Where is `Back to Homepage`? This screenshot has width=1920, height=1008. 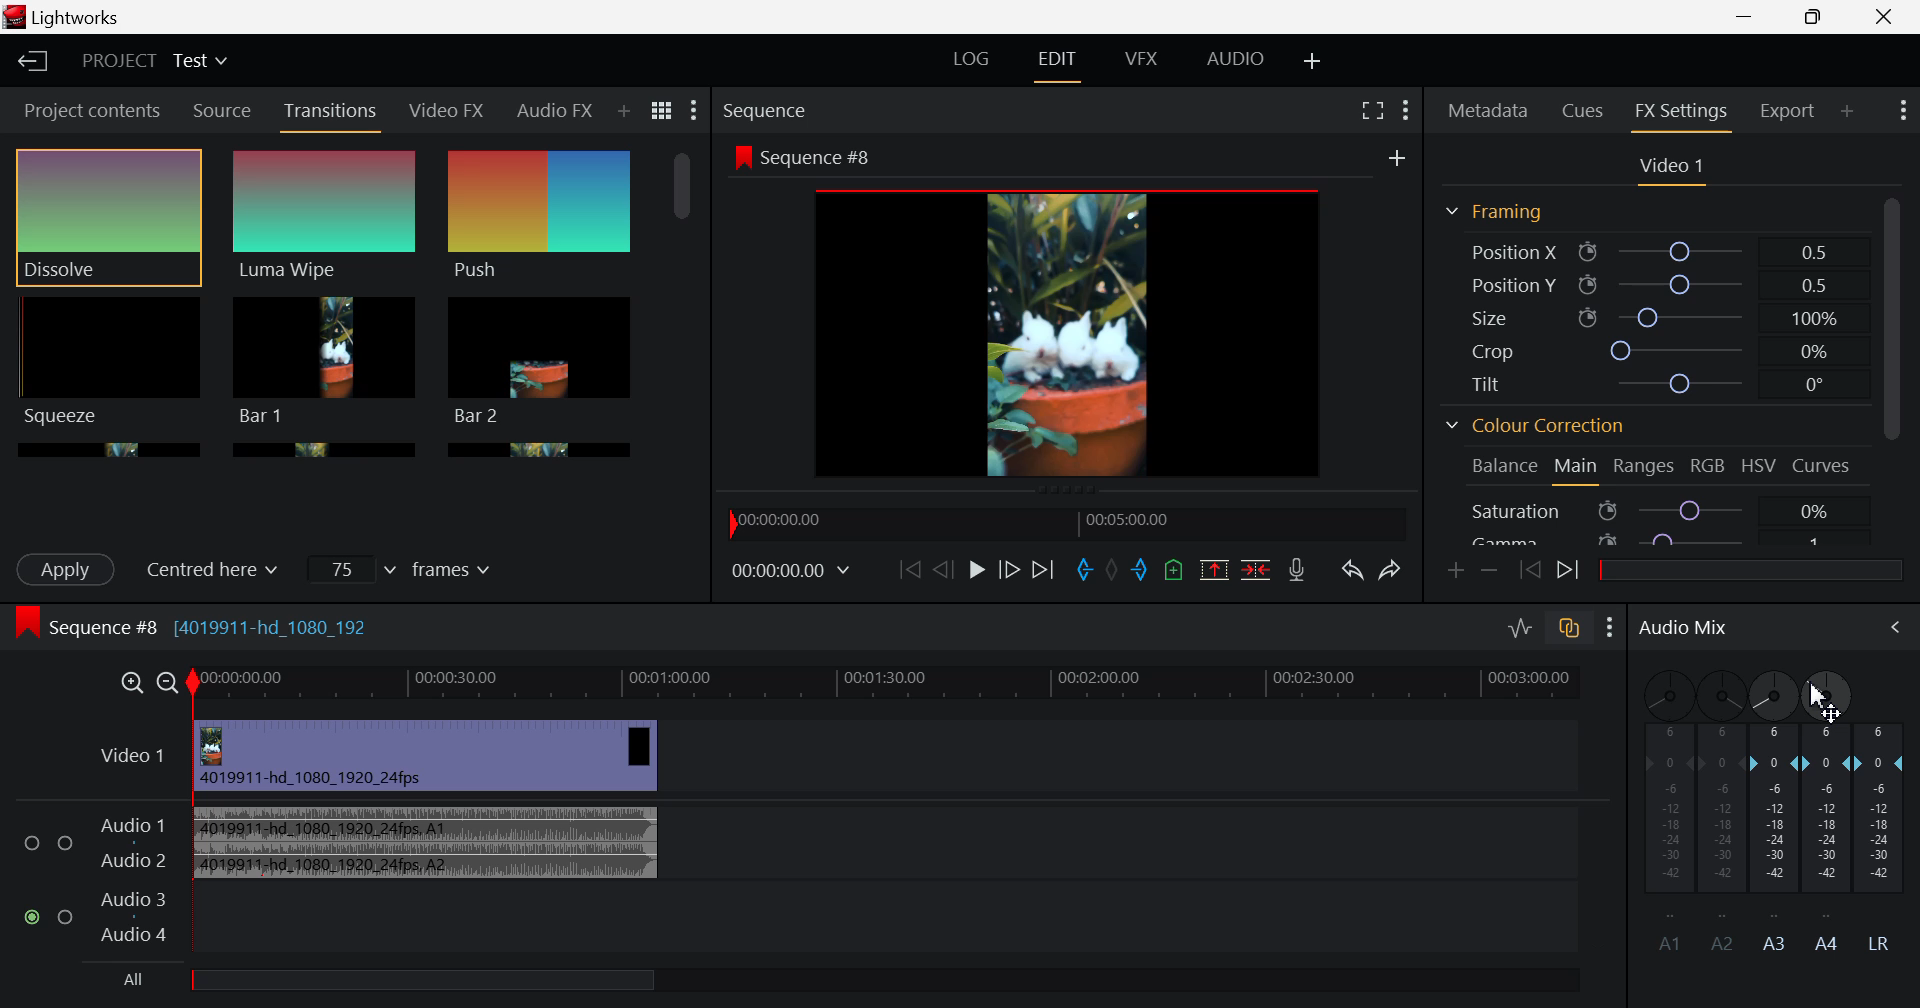
Back to Homepage is located at coordinates (29, 58).